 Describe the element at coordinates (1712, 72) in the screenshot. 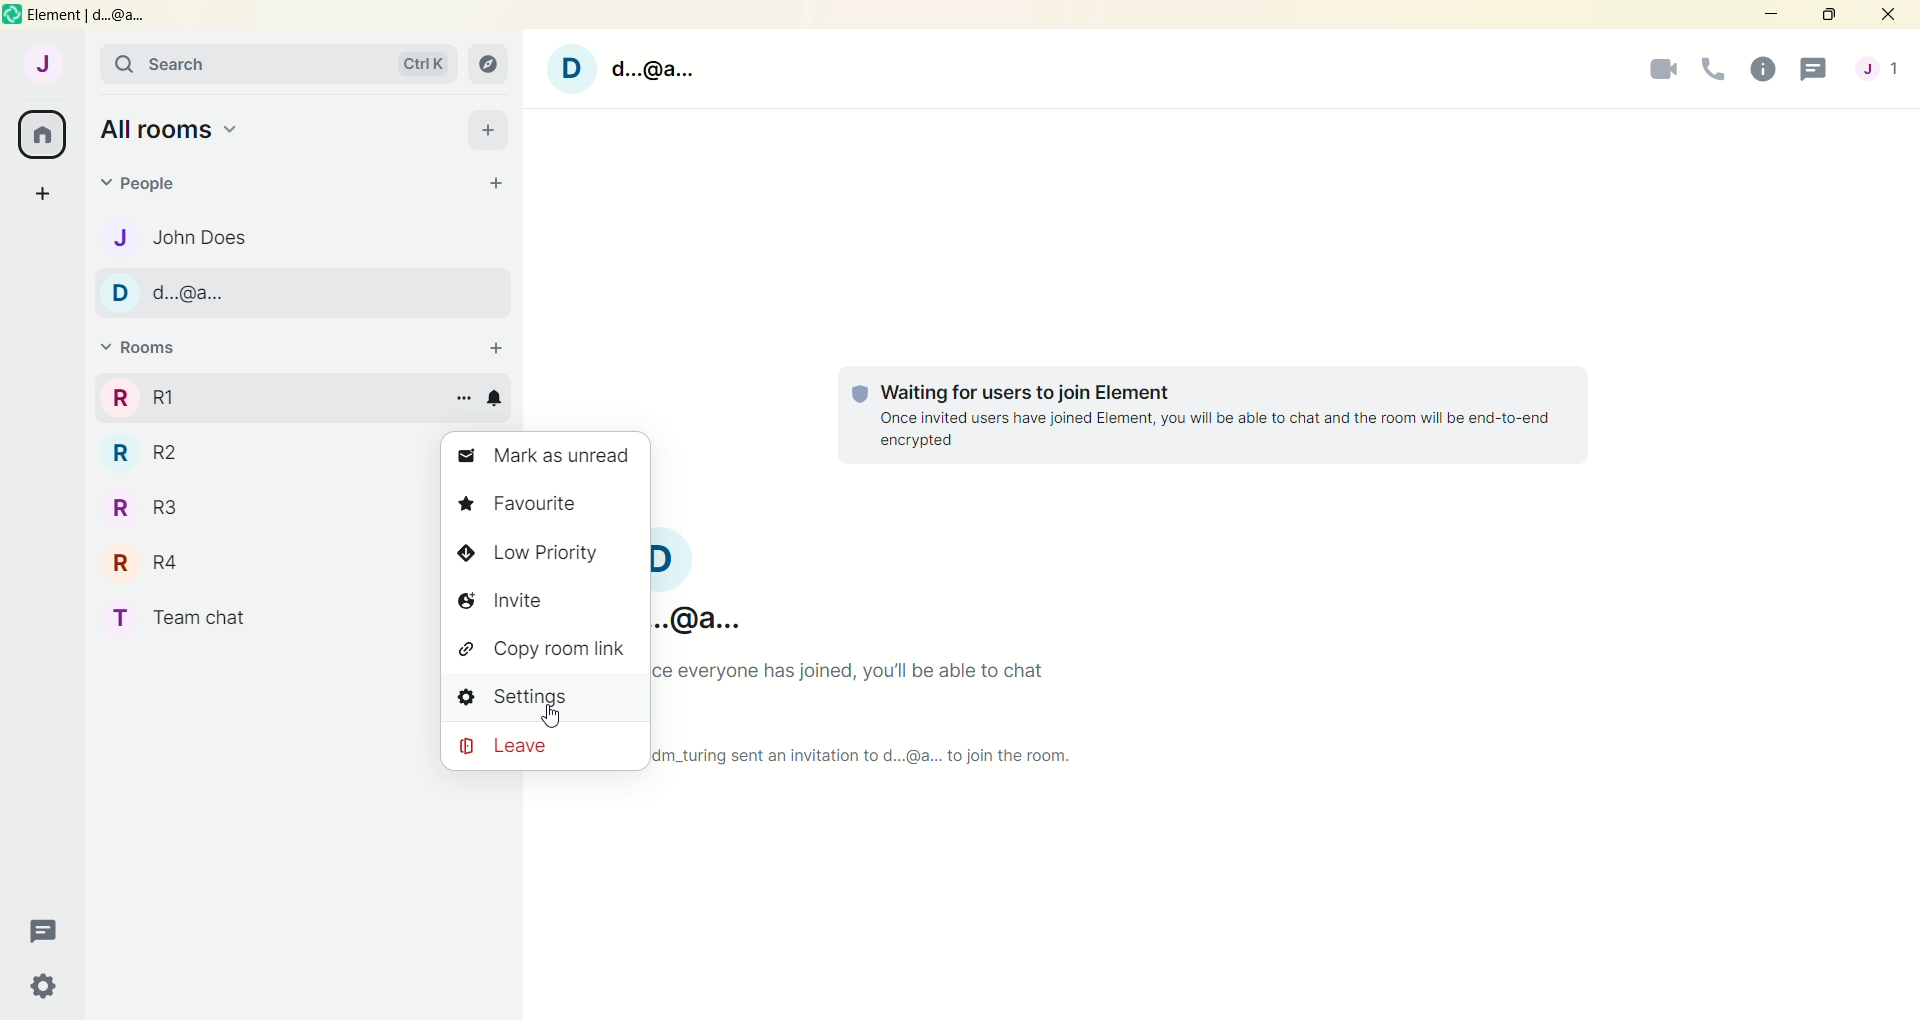

I see `voice call` at that location.